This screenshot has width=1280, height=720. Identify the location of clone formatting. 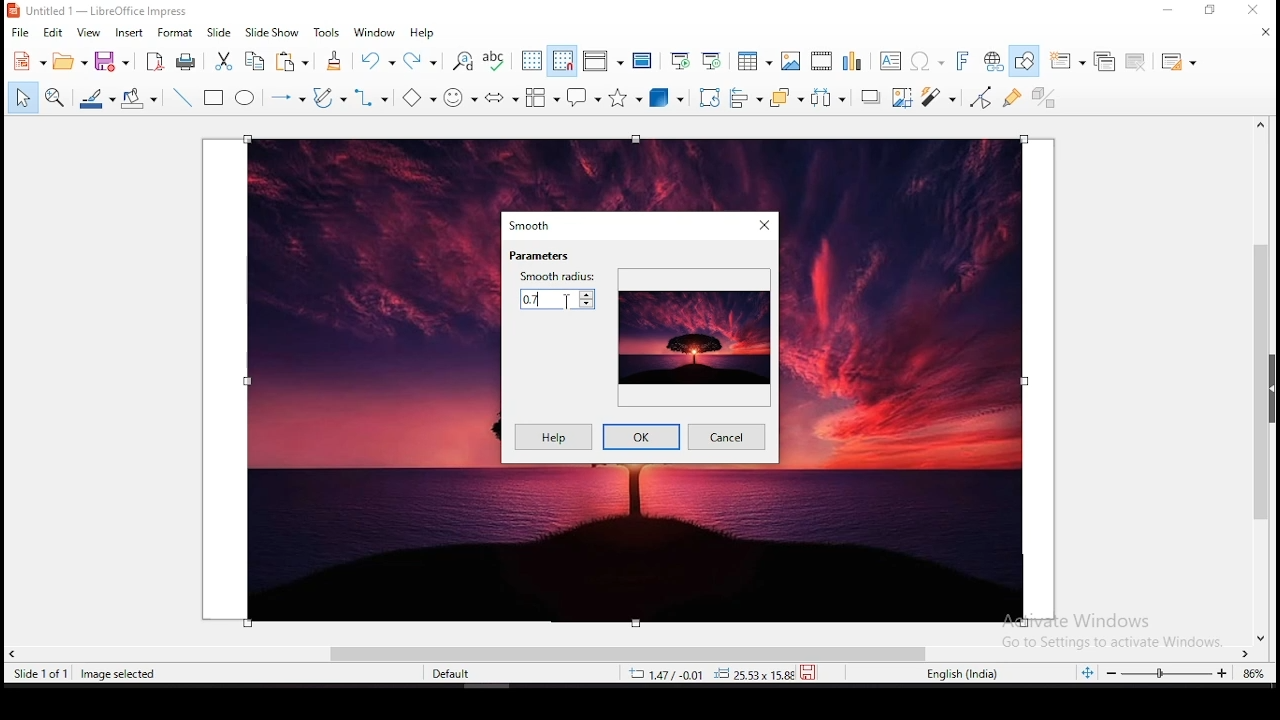
(334, 60).